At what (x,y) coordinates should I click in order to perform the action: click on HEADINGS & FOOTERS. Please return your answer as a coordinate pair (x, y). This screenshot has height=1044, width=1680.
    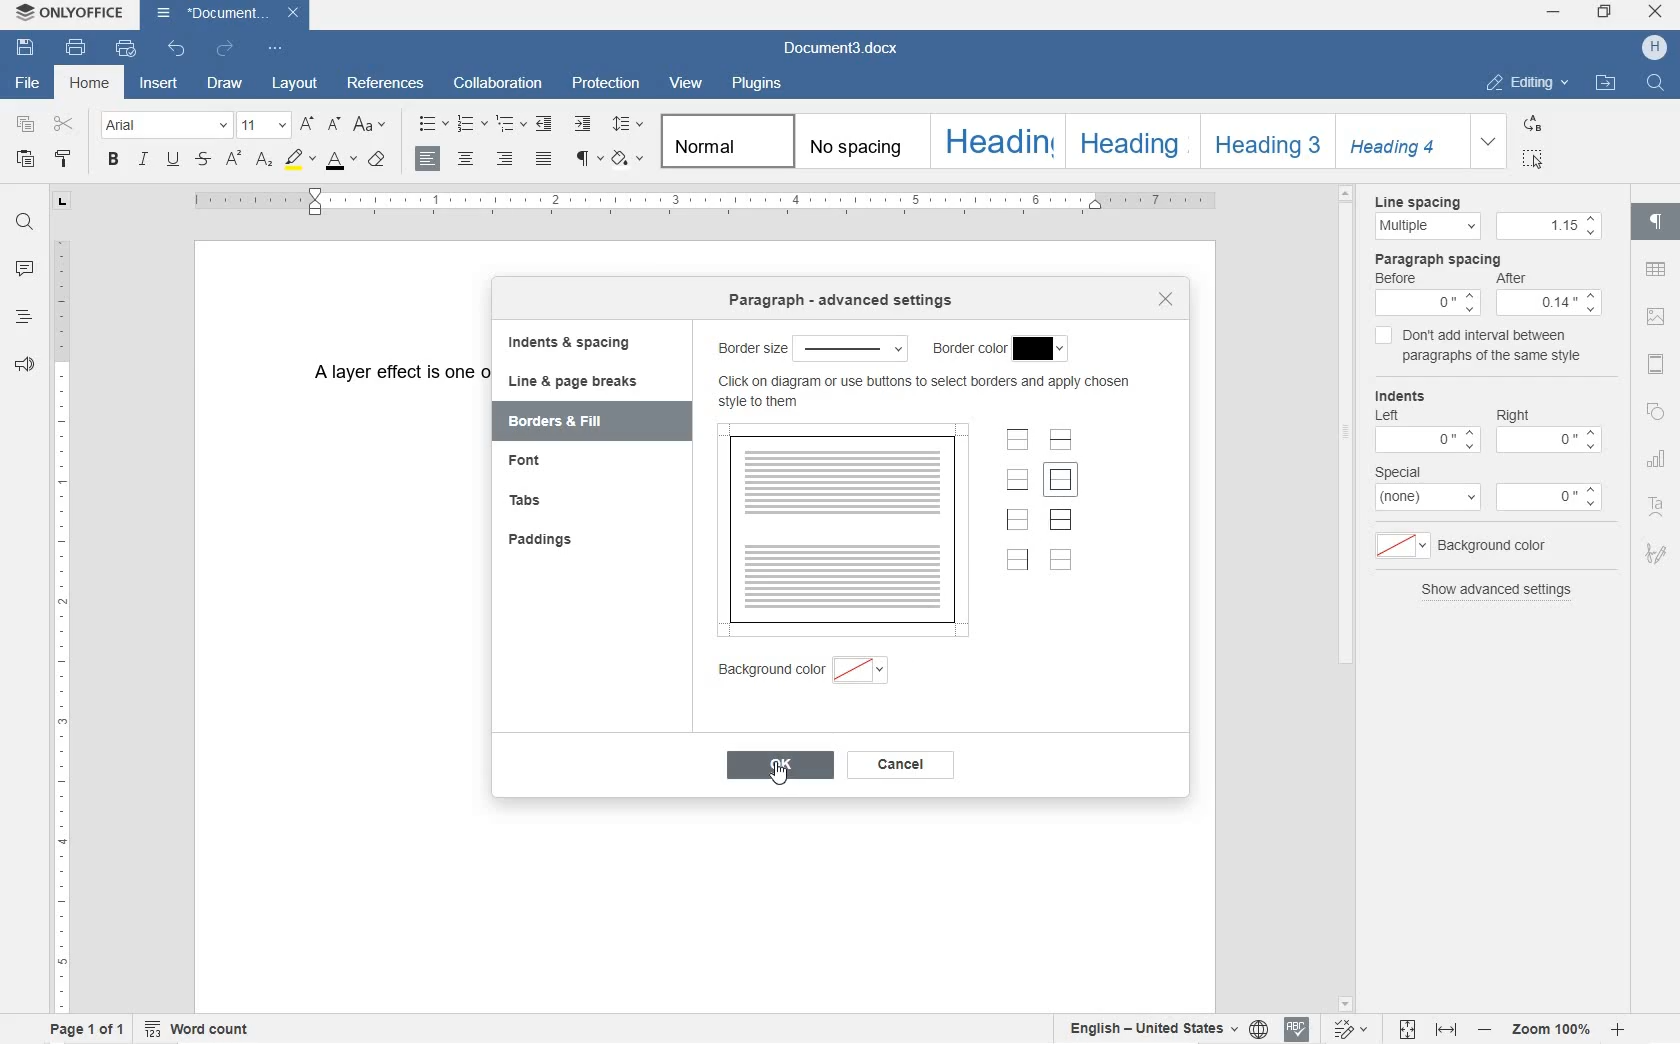
    Looking at the image, I should click on (1655, 363).